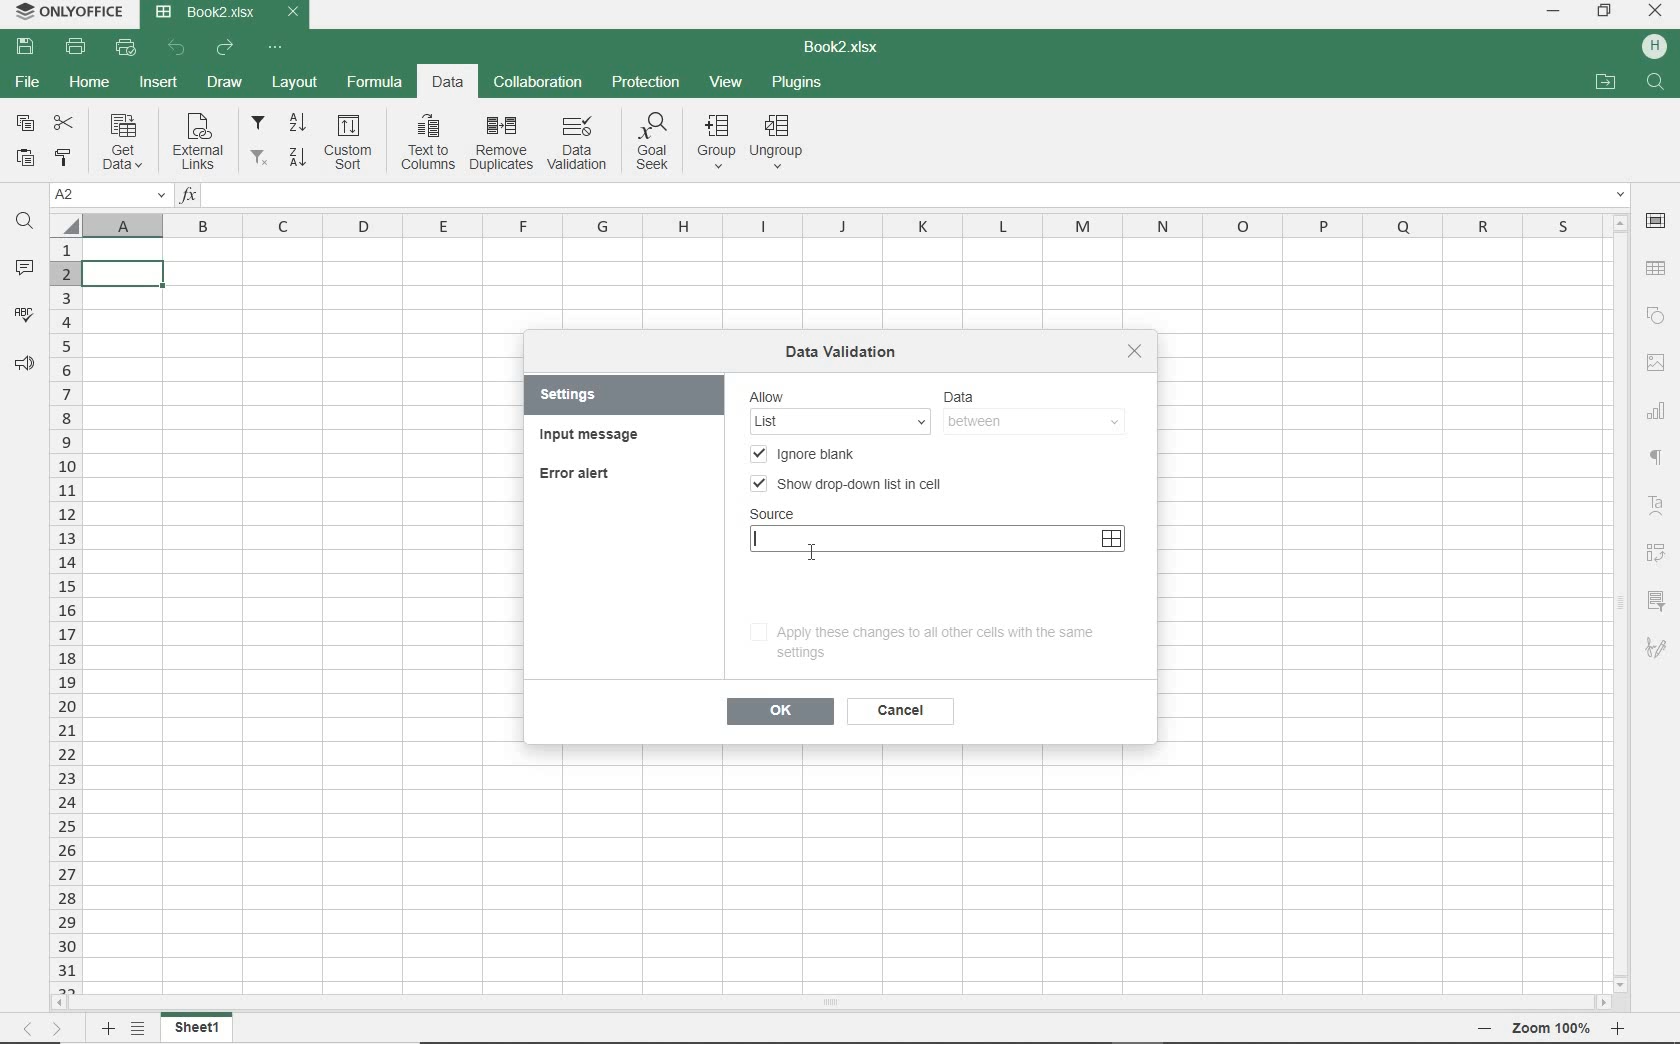 This screenshot has height=1044, width=1680. What do you see at coordinates (176, 48) in the screenshot?
I see `UNDO` at bounding box center [176, 48].